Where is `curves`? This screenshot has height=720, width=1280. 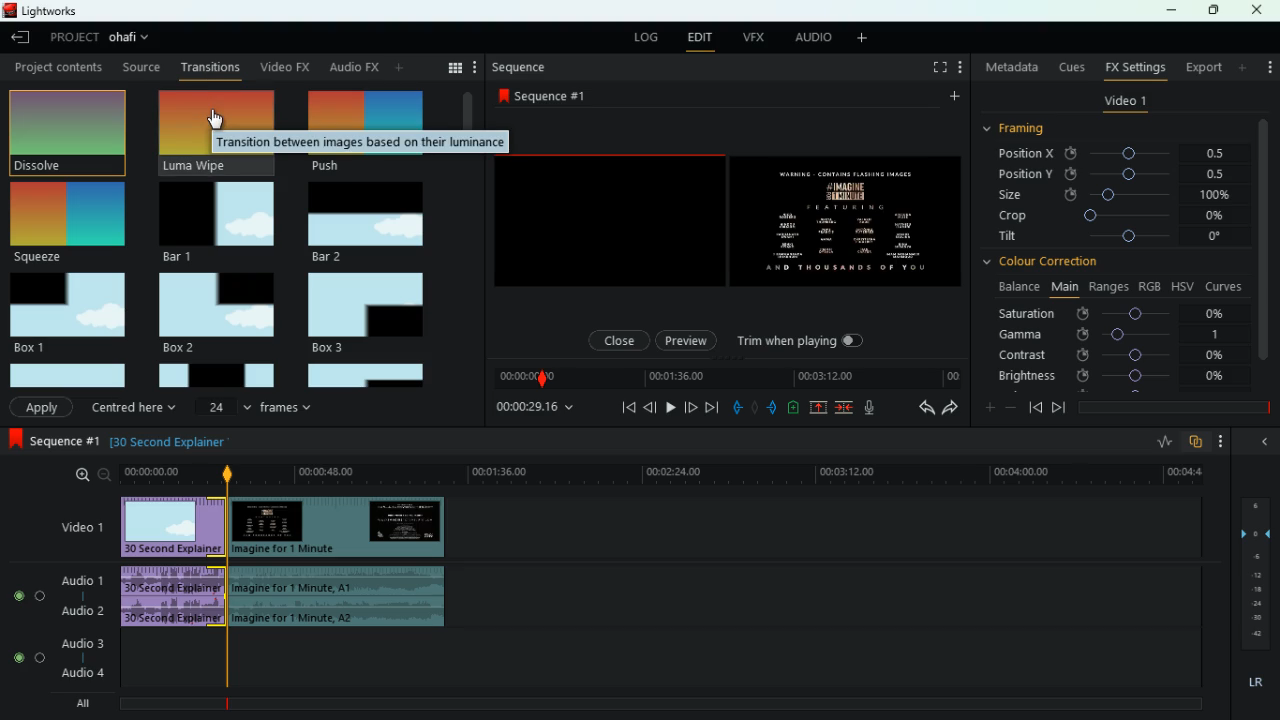
curves is located at coordinates (1226, 285).